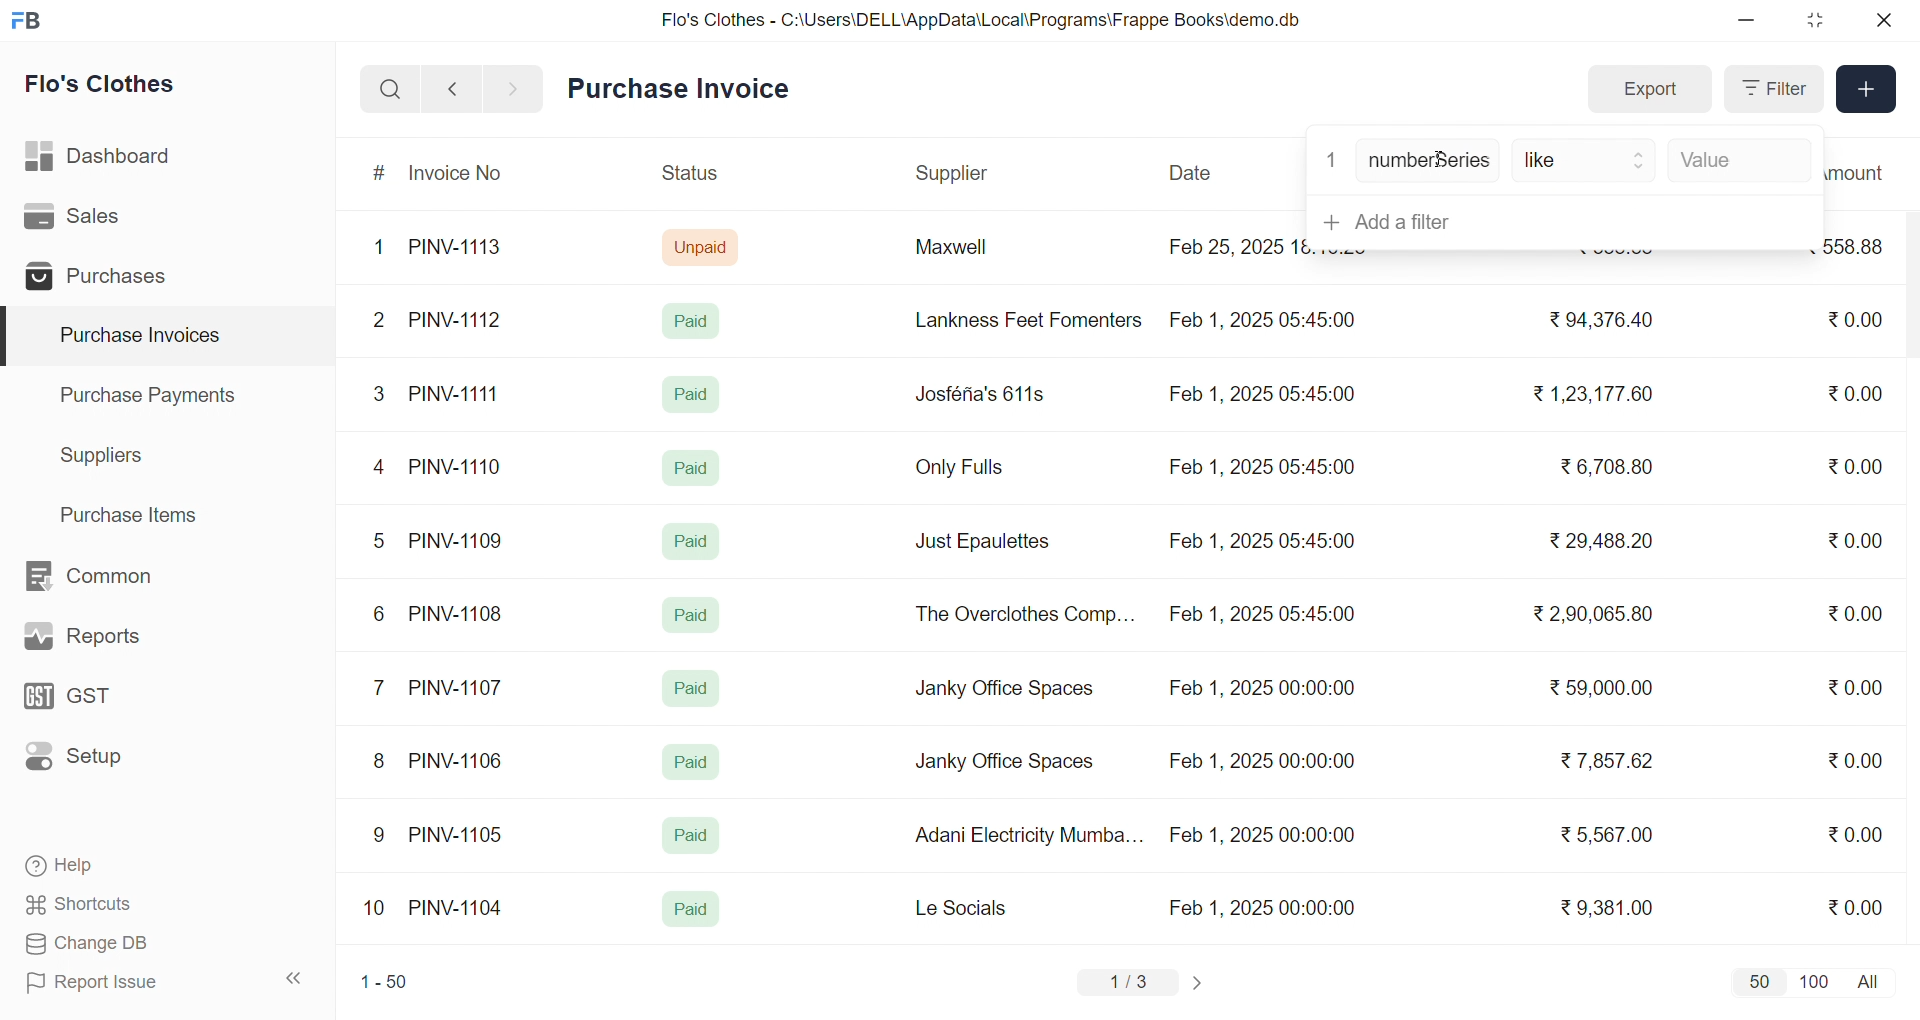 The width and height of the screenshot is (1920, 1020). I want to click on 9, so click(380, 835).